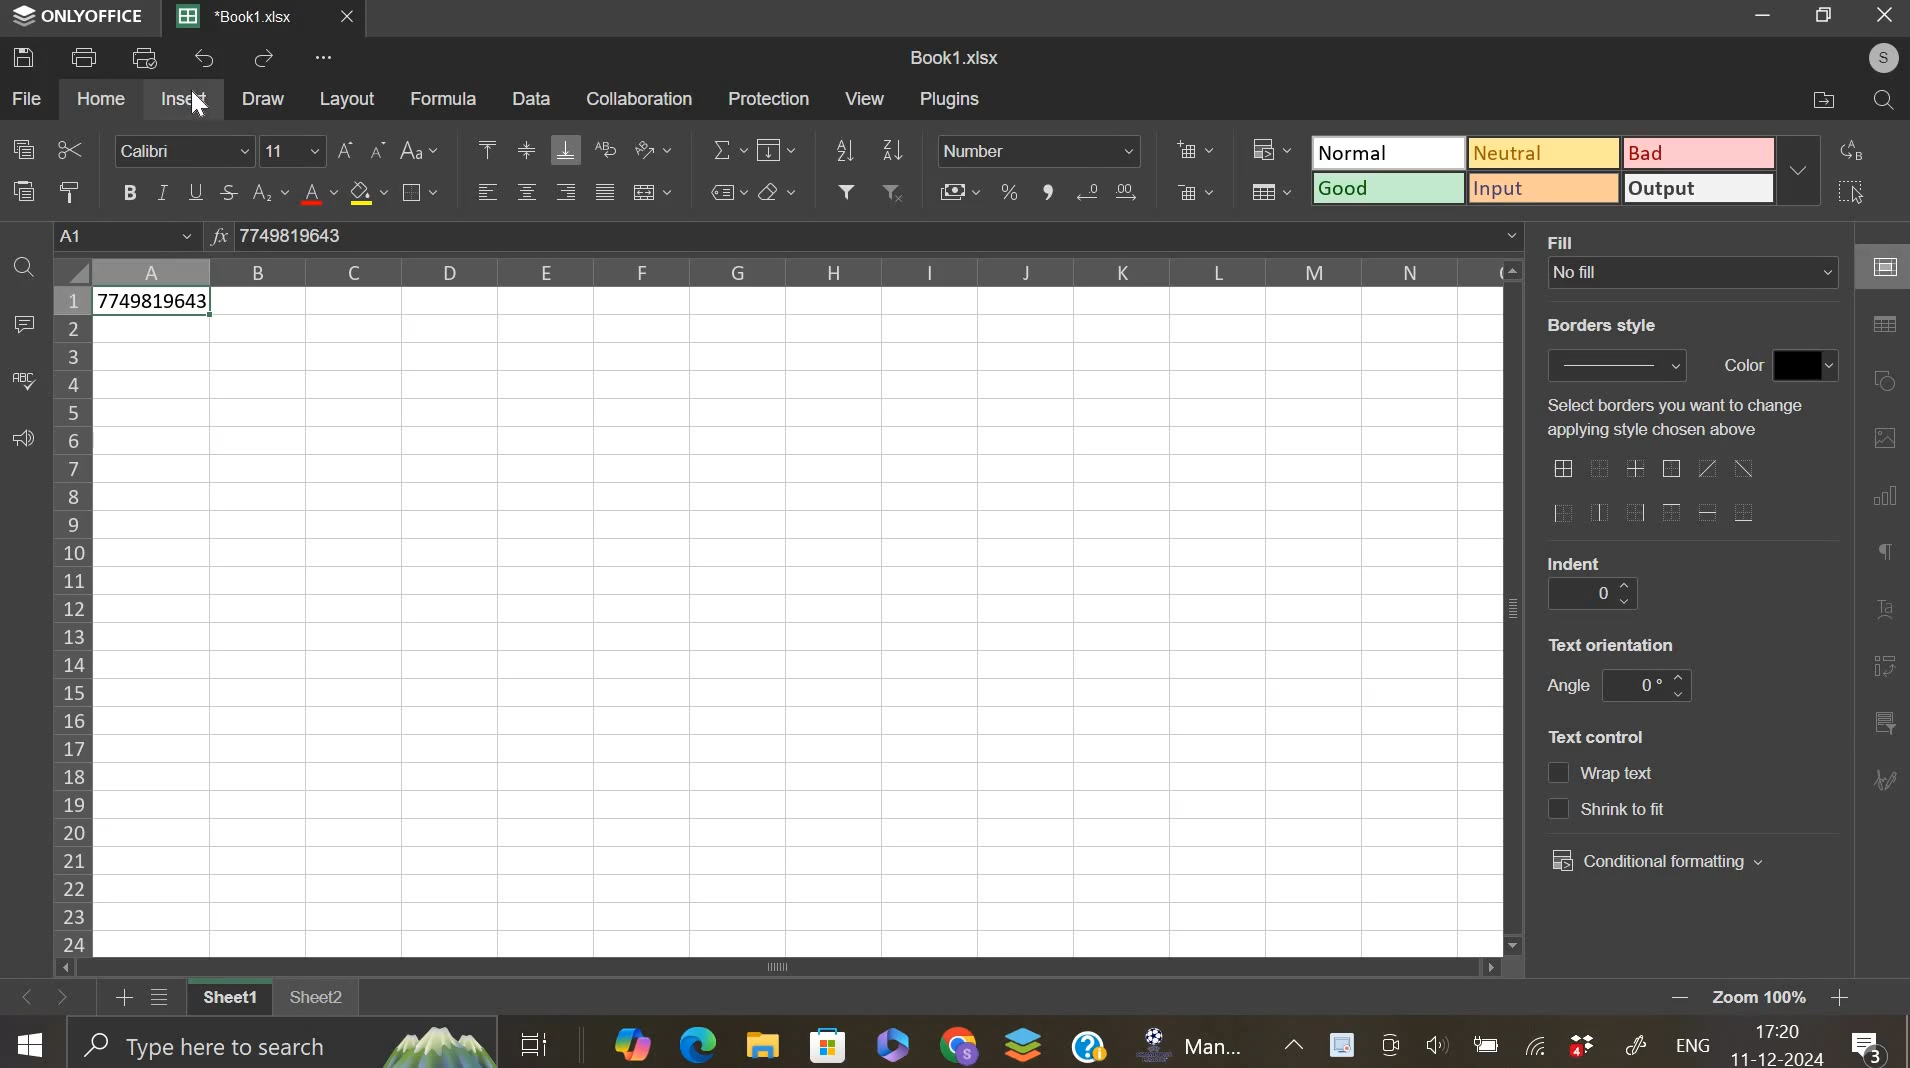 The width and height of the screenshot is (1910, 1068). I want to click on add filter, so click(845, 188).